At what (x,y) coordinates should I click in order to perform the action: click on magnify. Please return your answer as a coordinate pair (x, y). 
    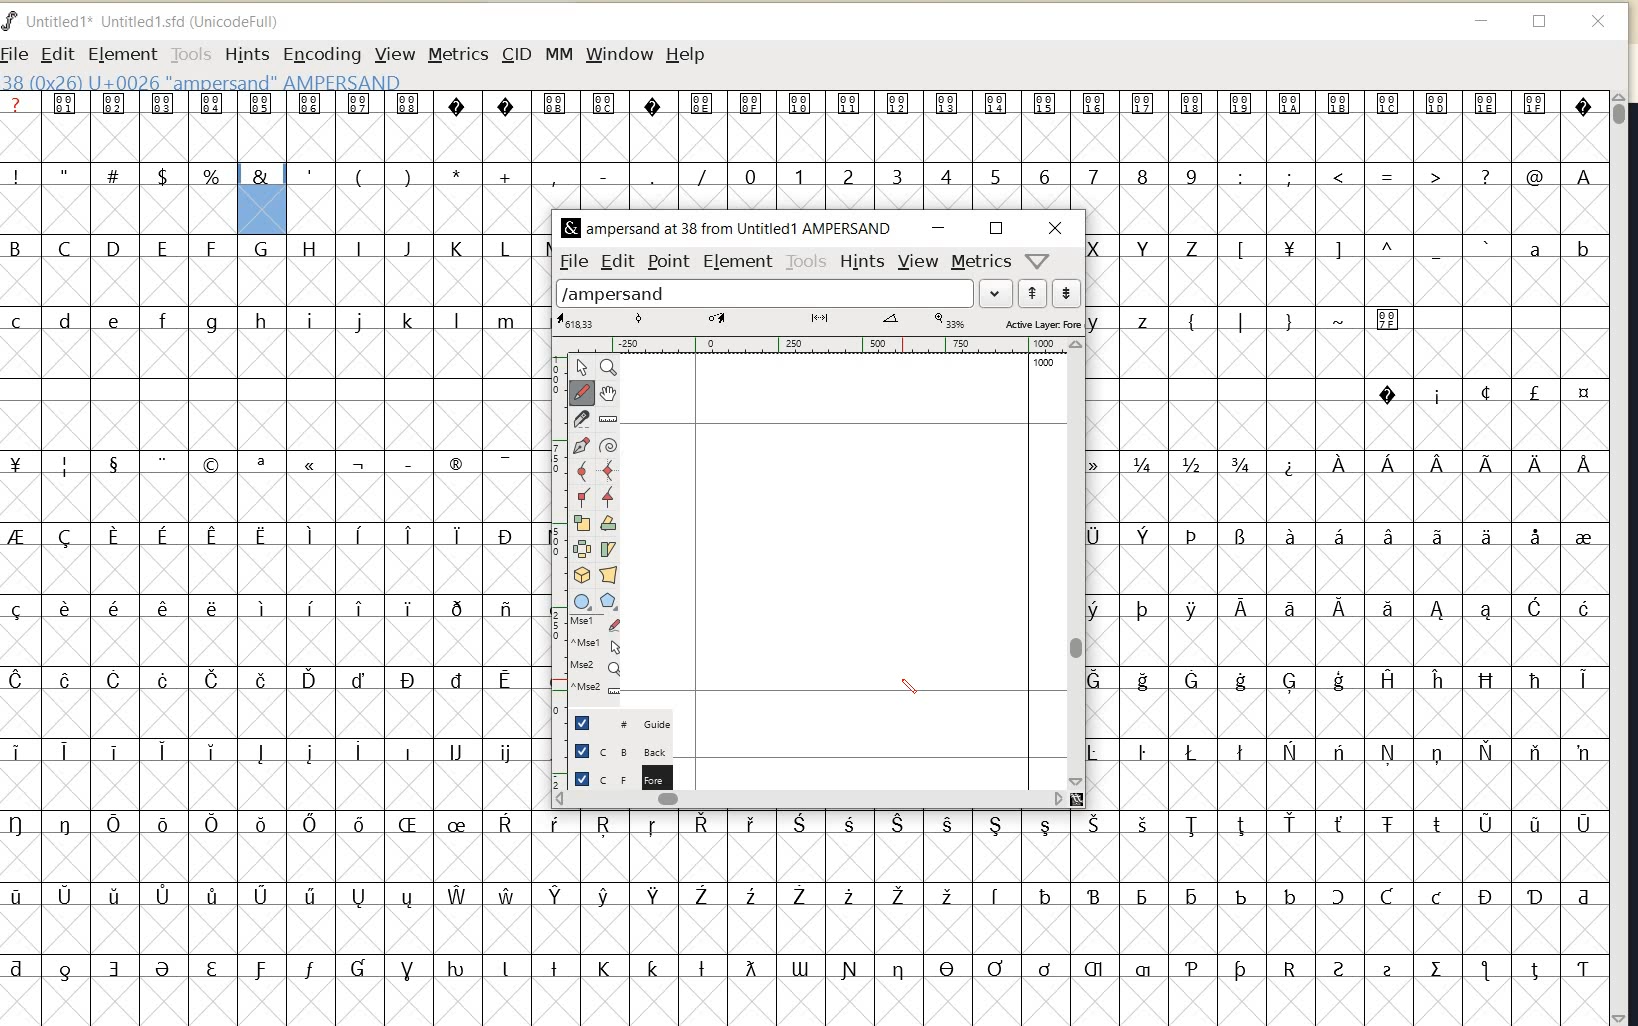
    Looking at the image, I should click on (610, 368).